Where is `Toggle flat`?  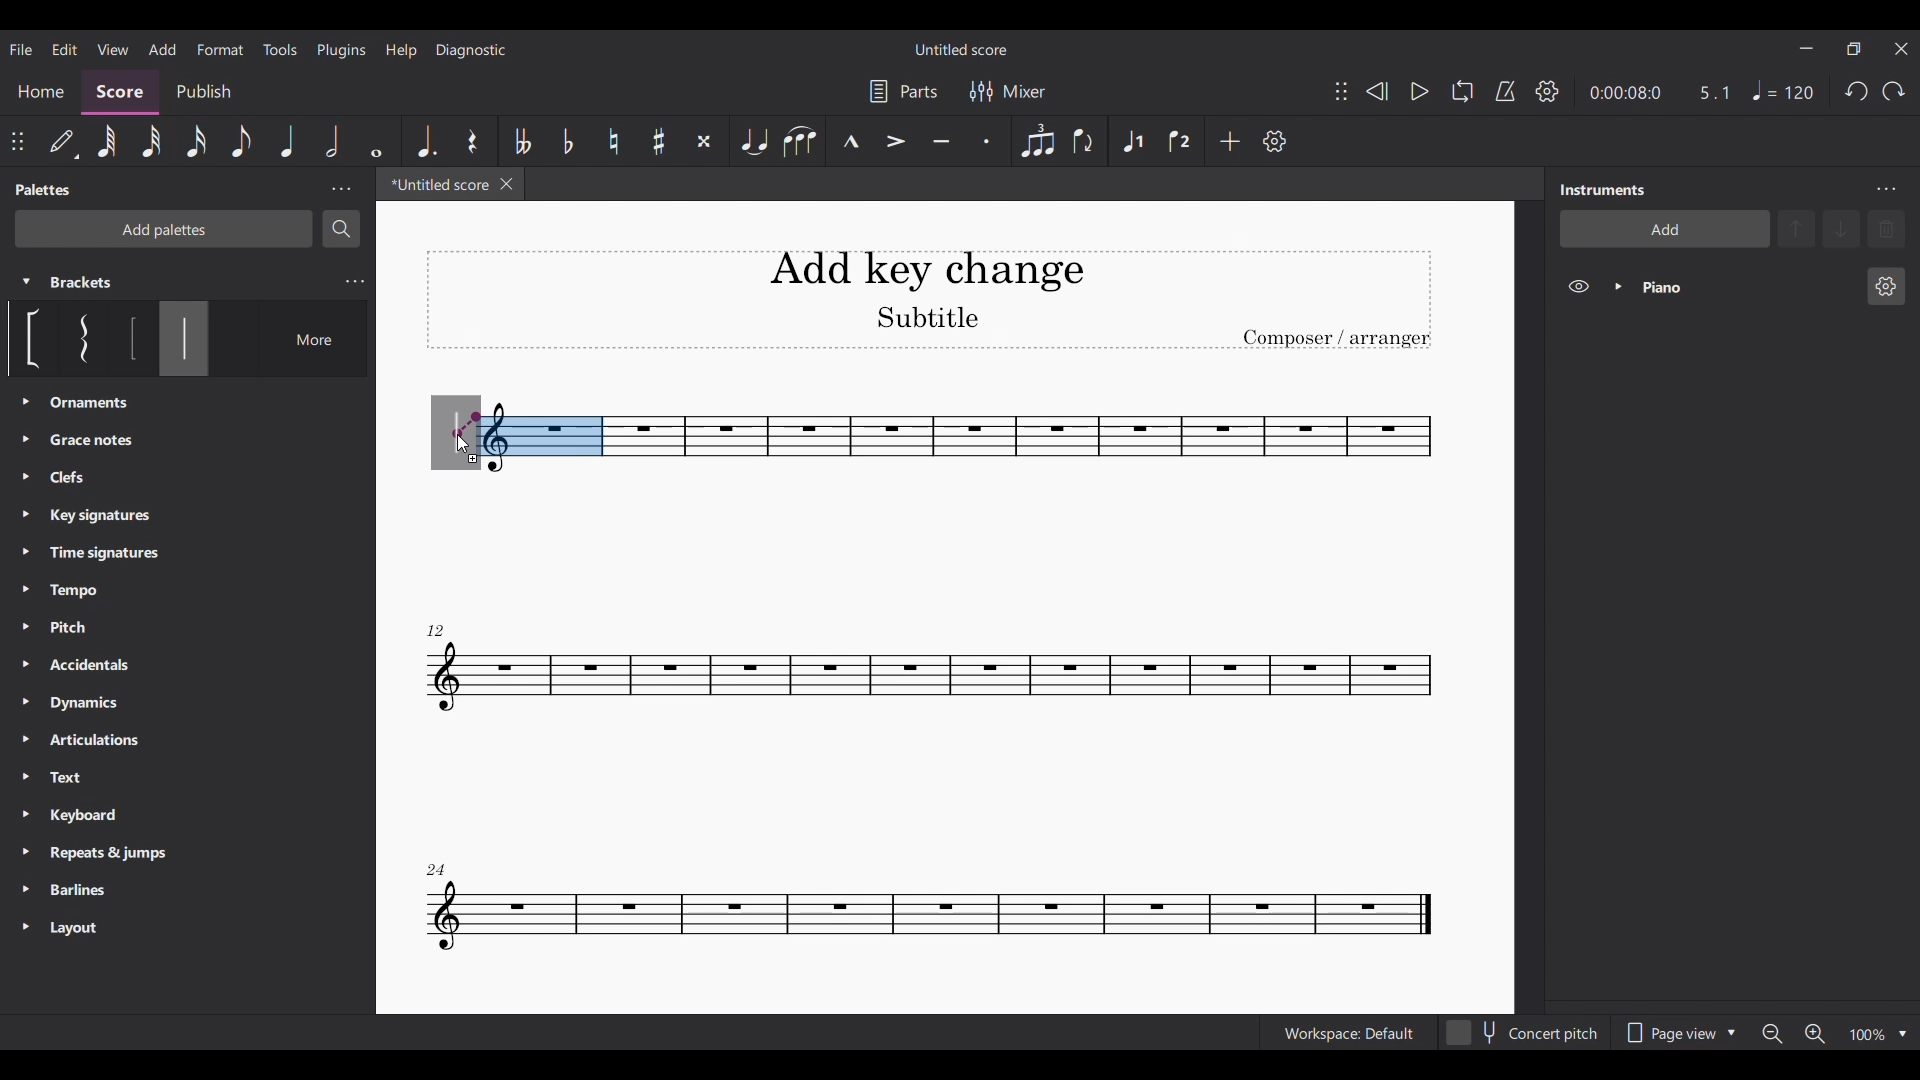 Toggle flat is located at coordinates (569, 142).